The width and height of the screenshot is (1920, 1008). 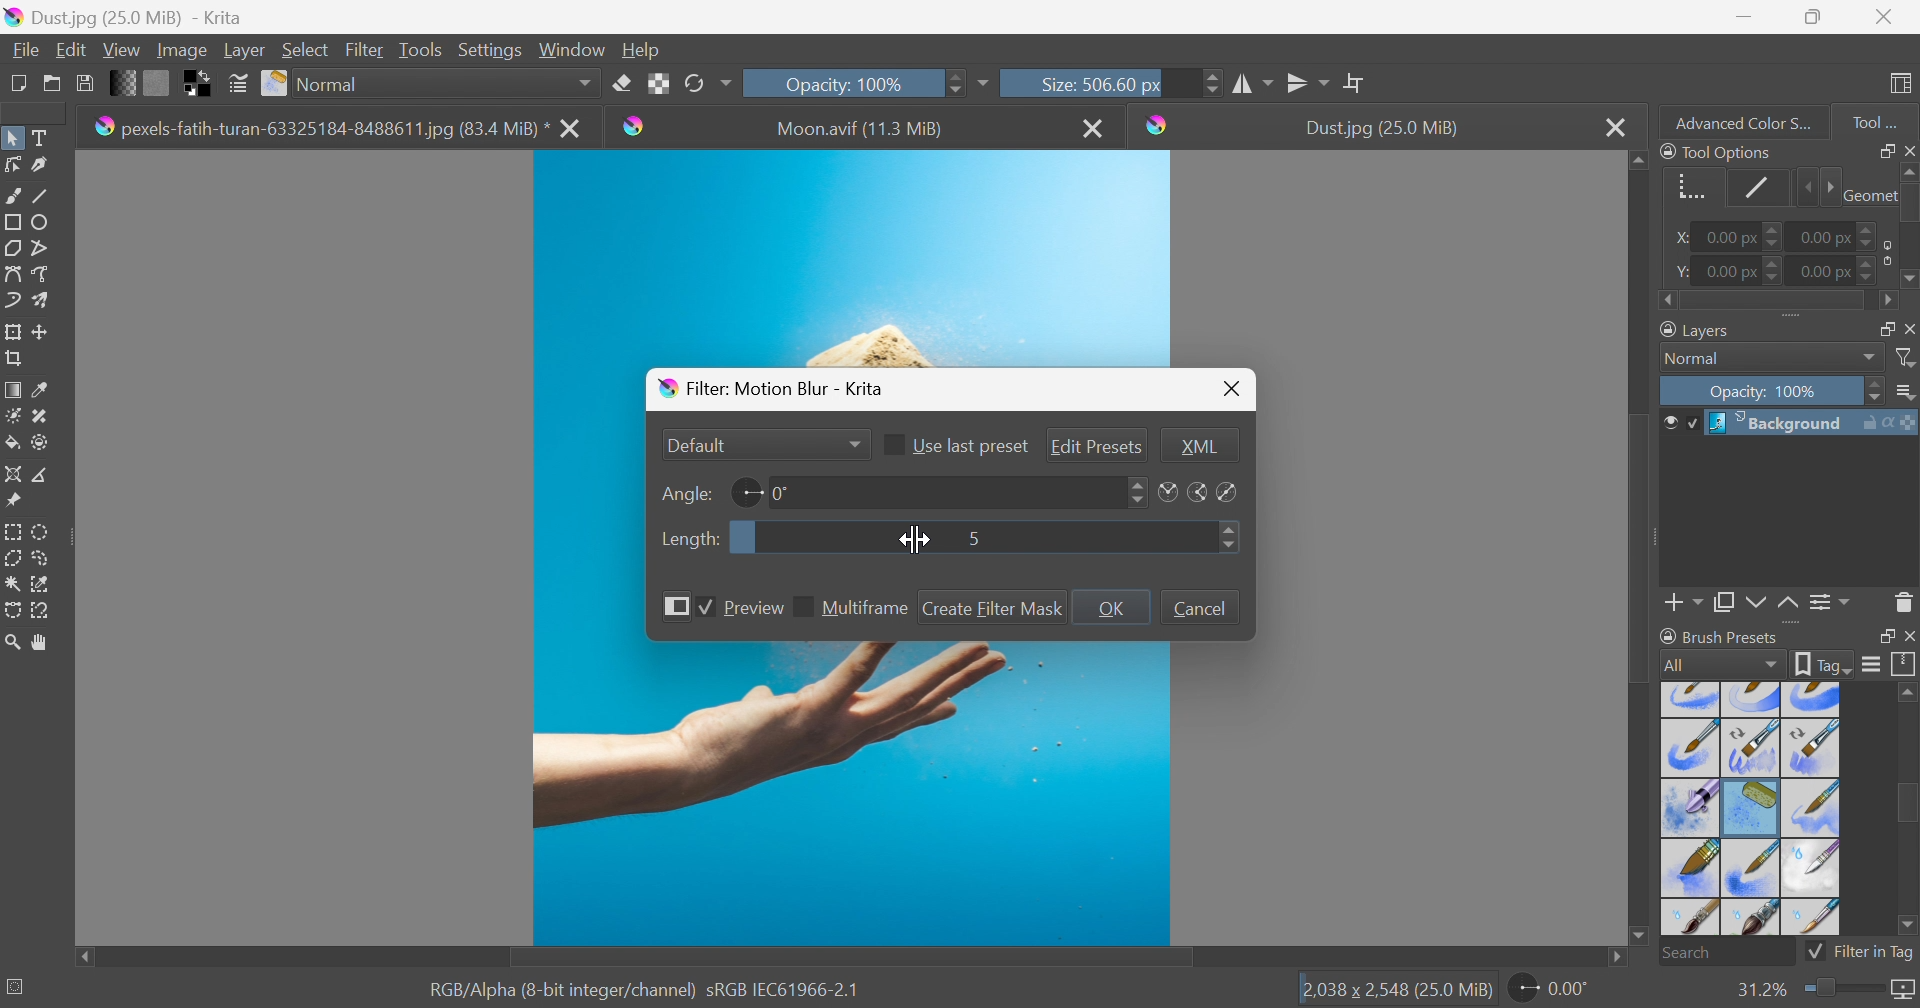 I want to click on Horizontal mirror tool, so click(x=1309, y=80).